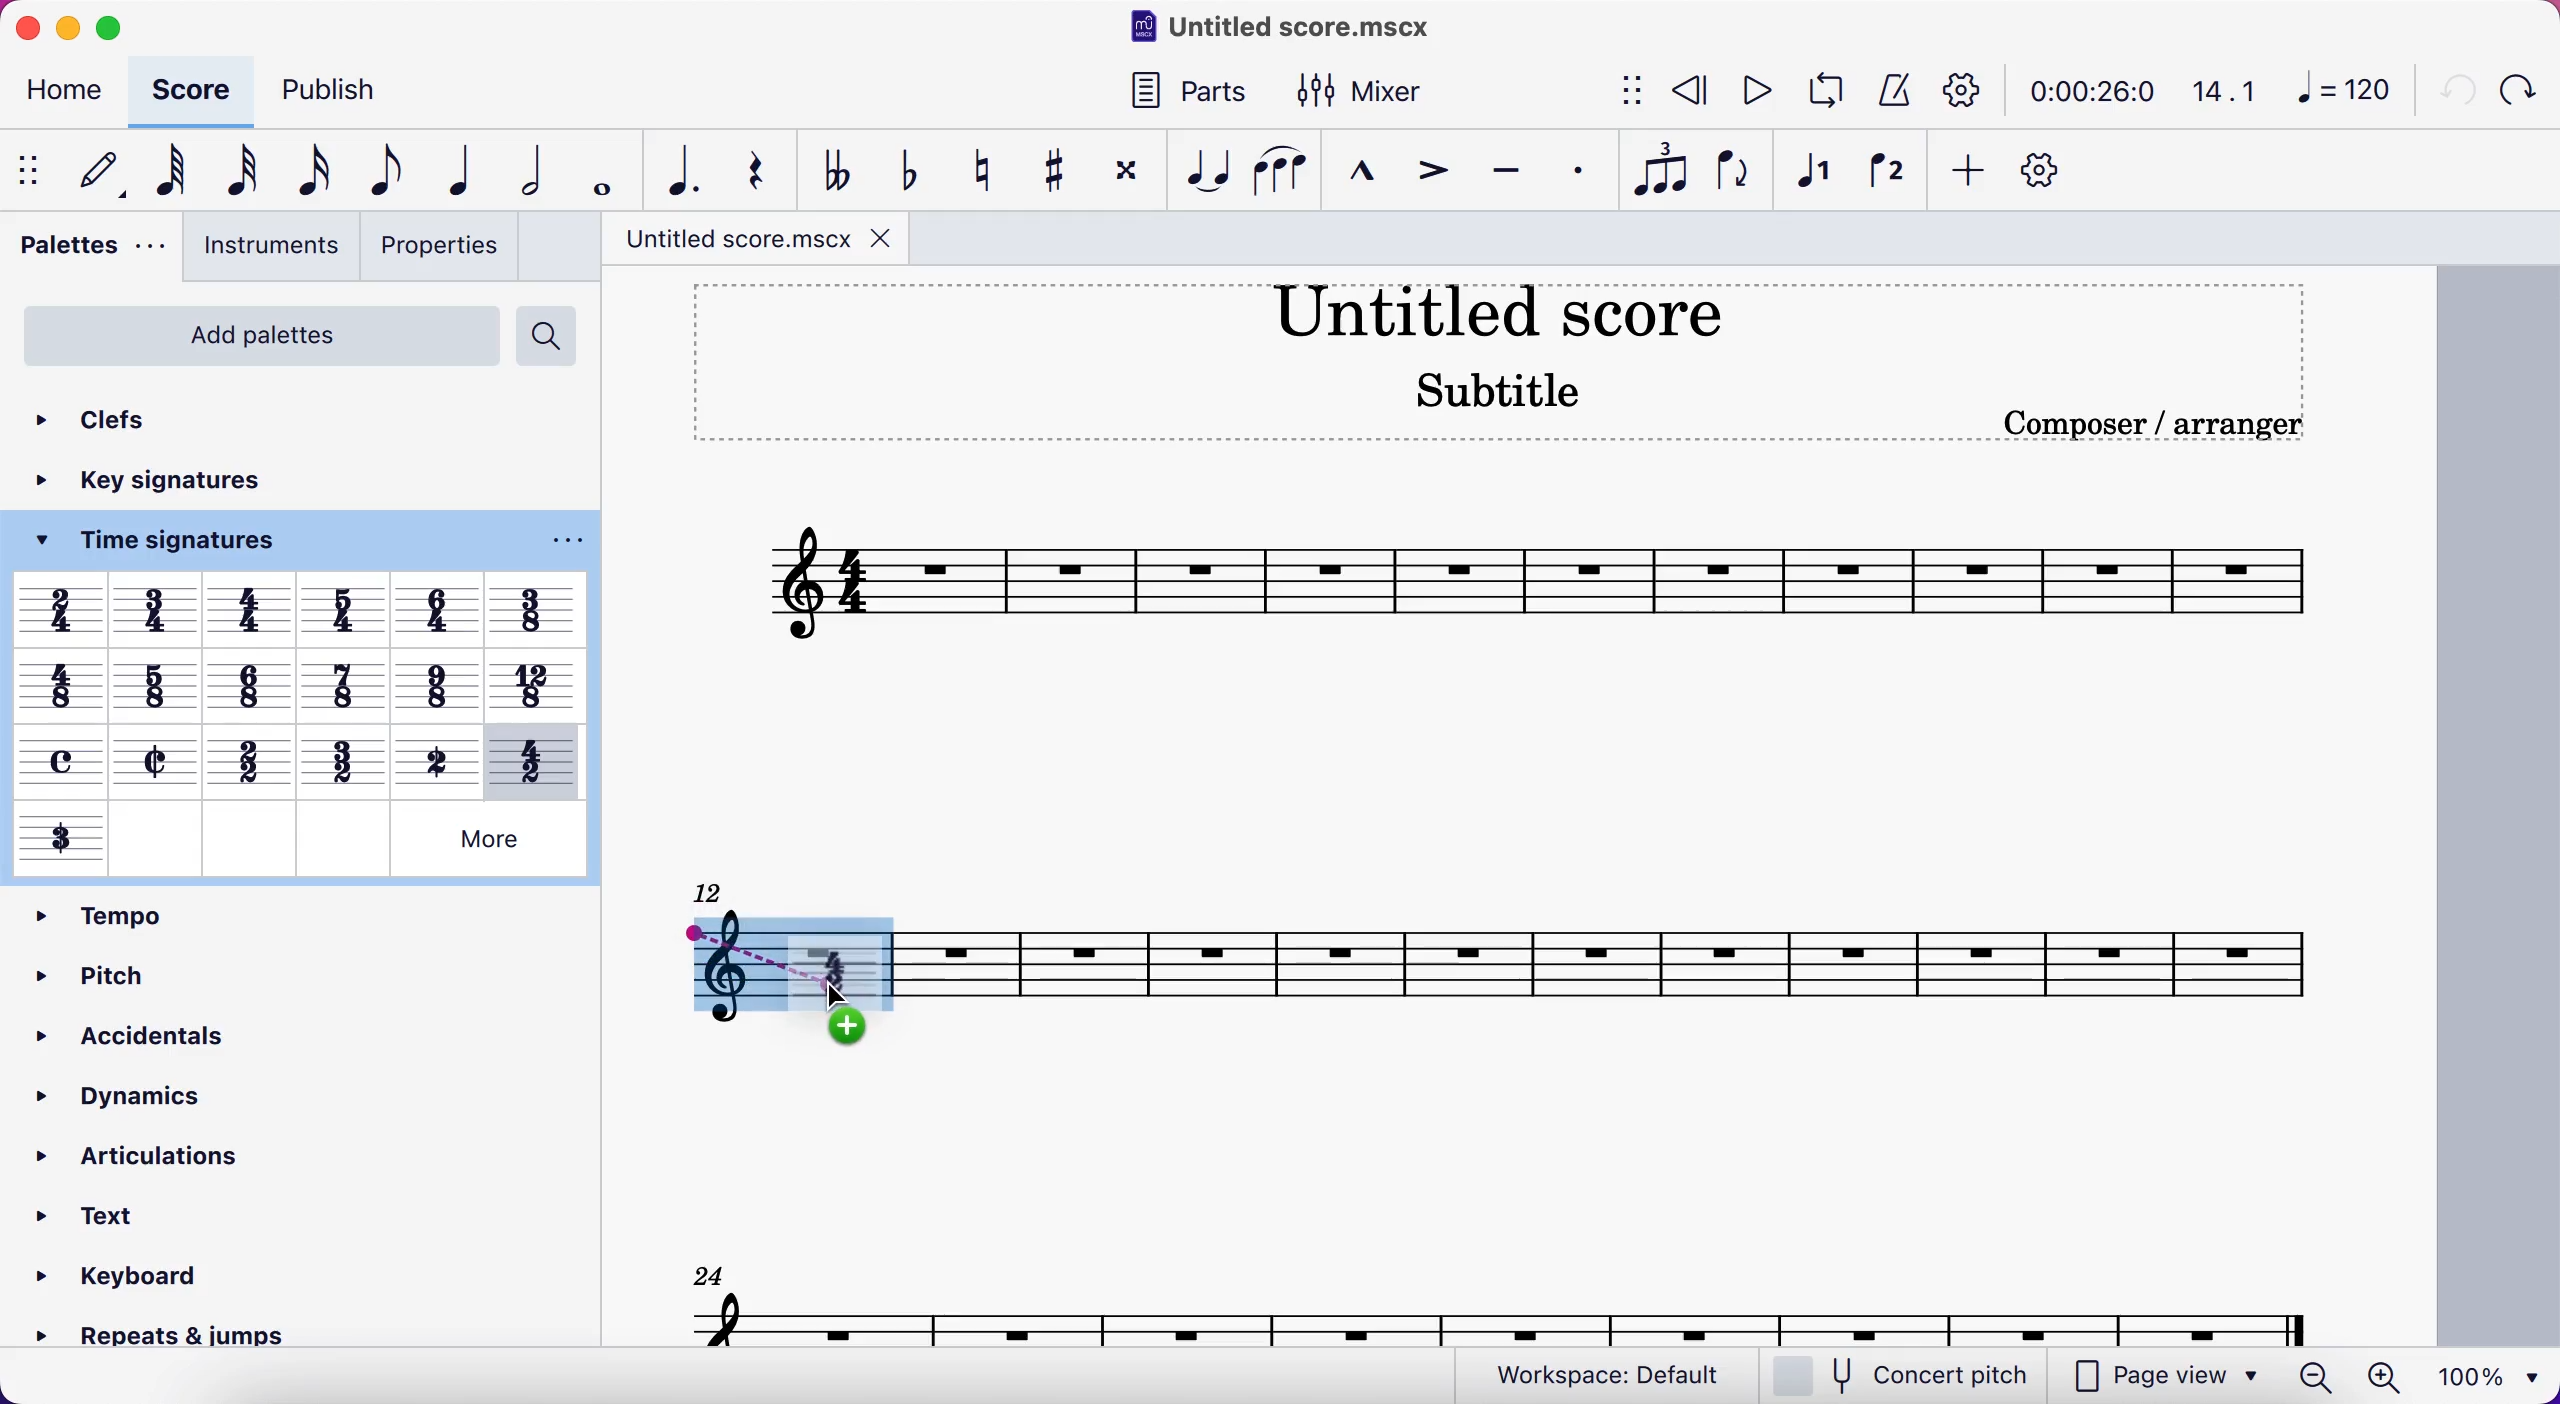 This screenshot has height=1404, width=2560. I want to click on title, so click(752, 241).